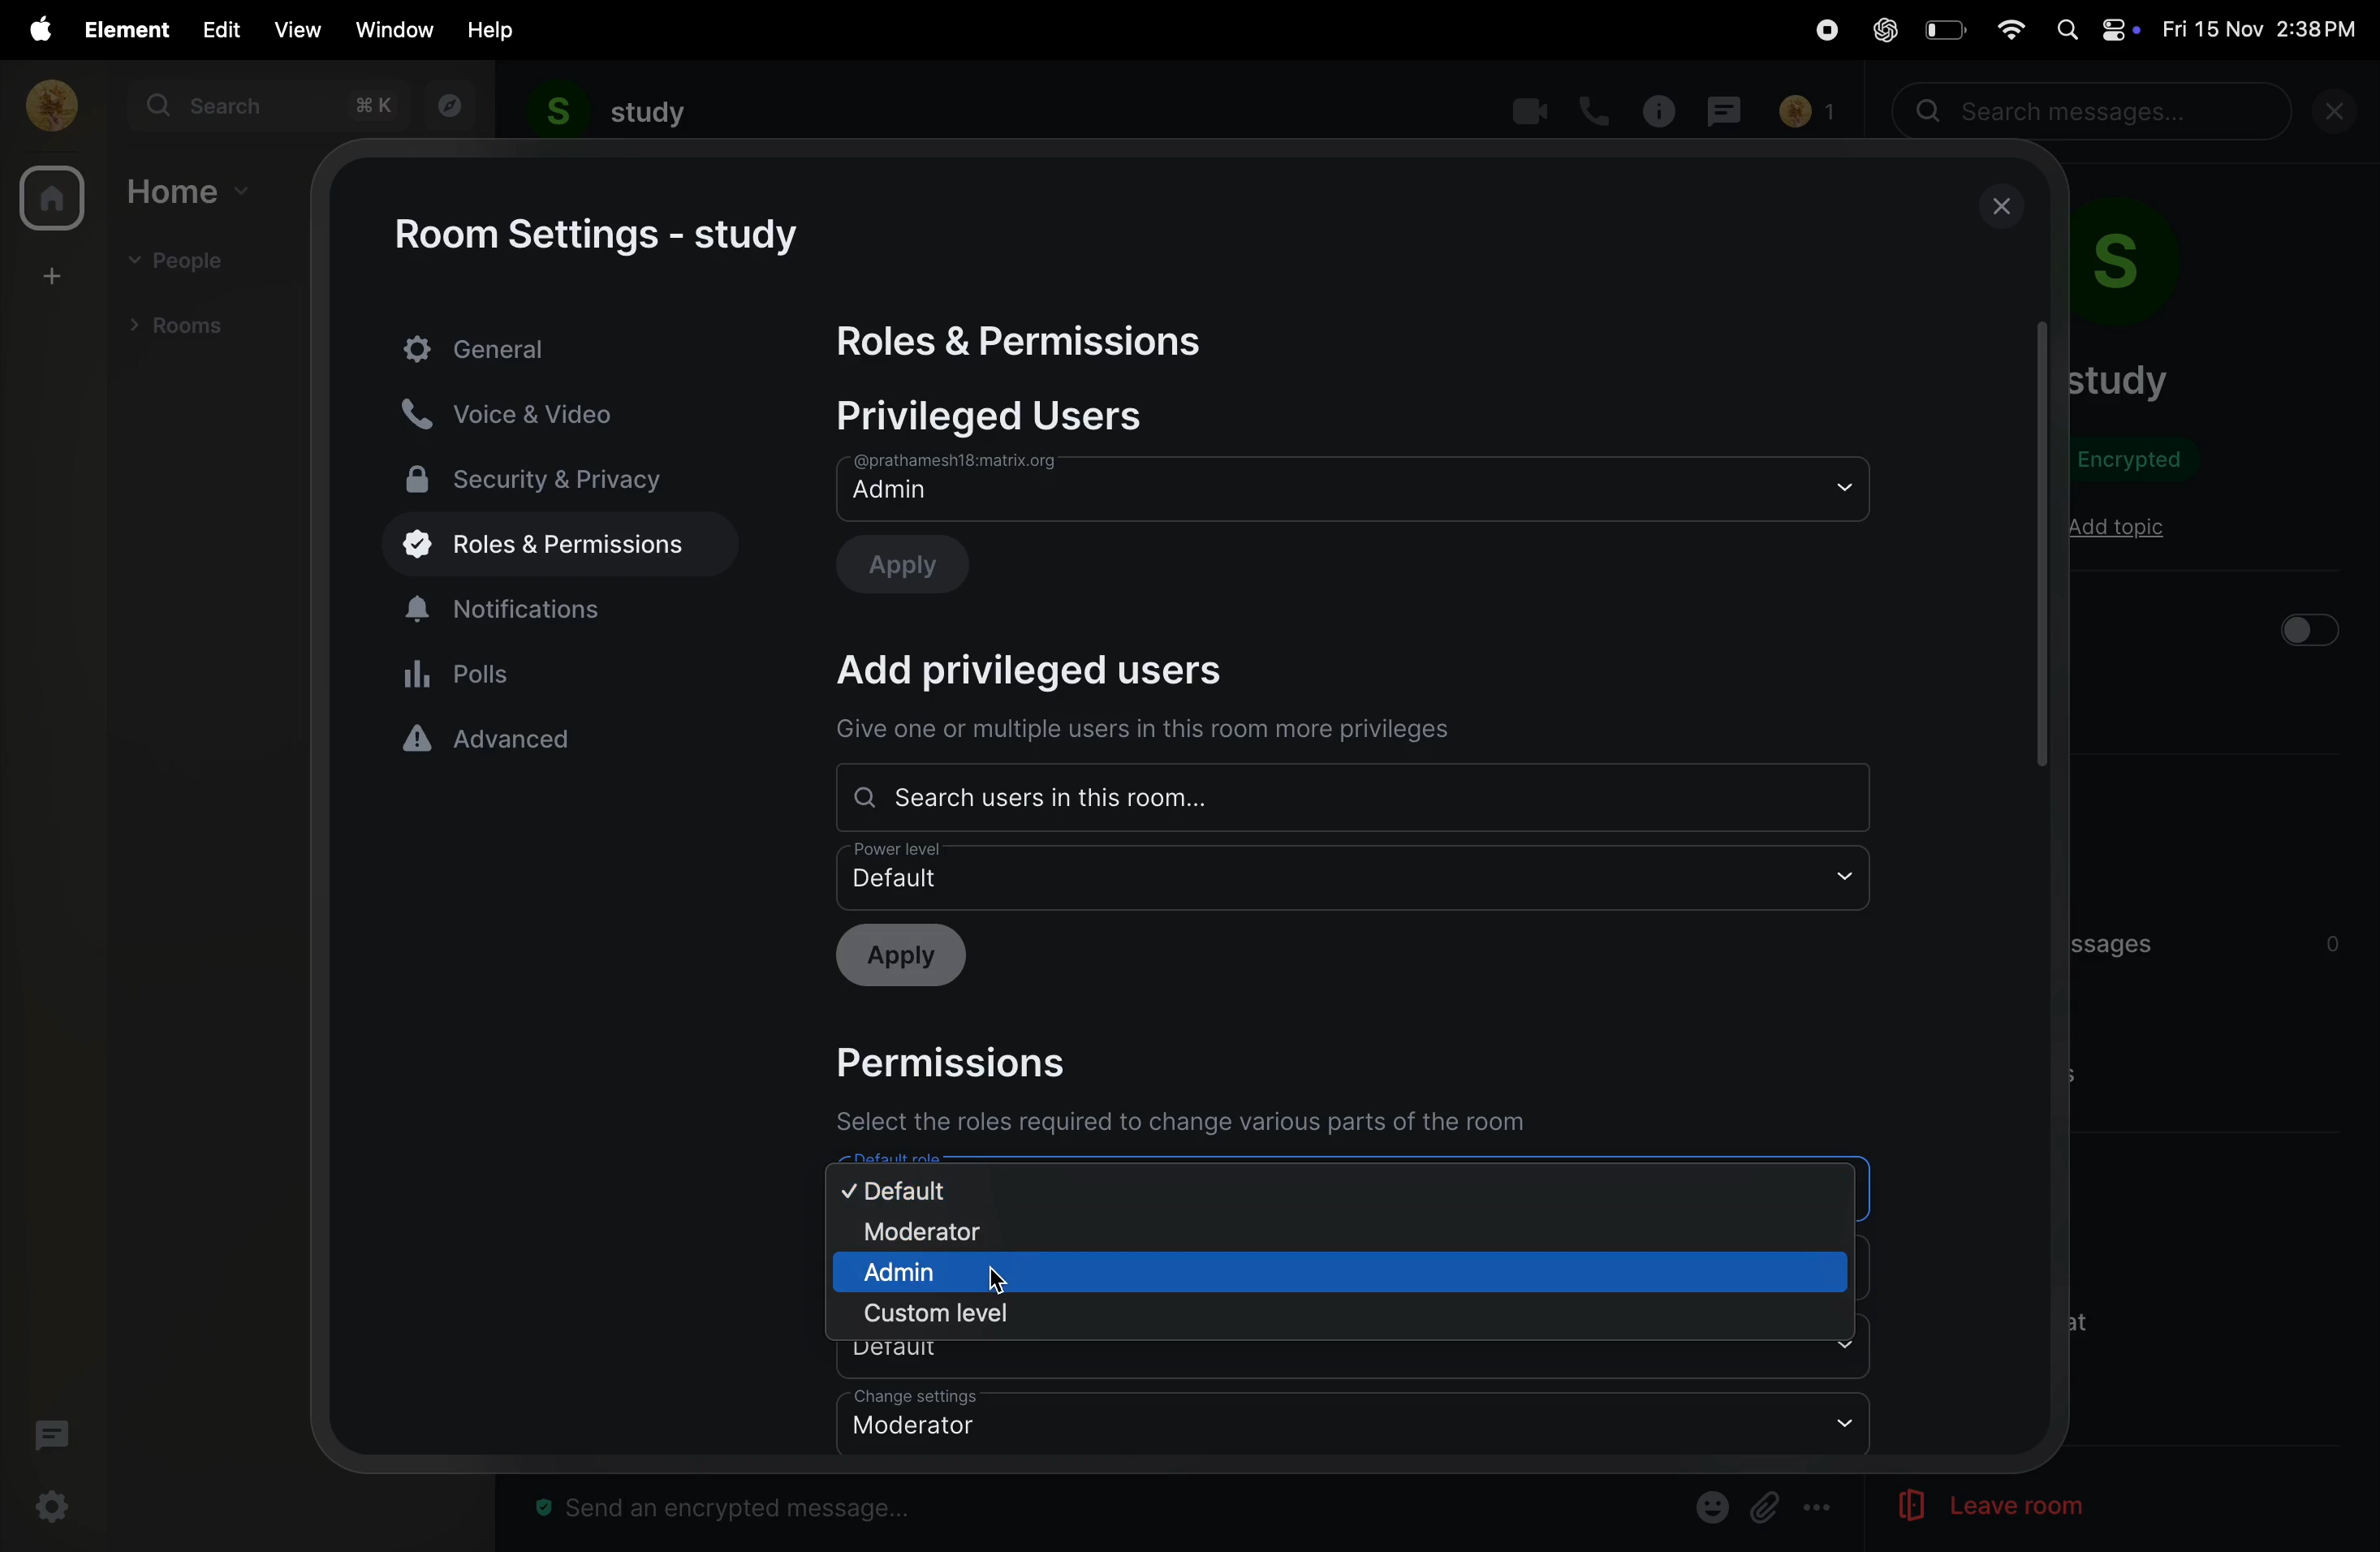 Image resolution: width=2380 pixels, height=1552 pixels. What do you see at coordinates (610, 112) in the screenshot?
I see `room name` at bounding box center [610, 112].